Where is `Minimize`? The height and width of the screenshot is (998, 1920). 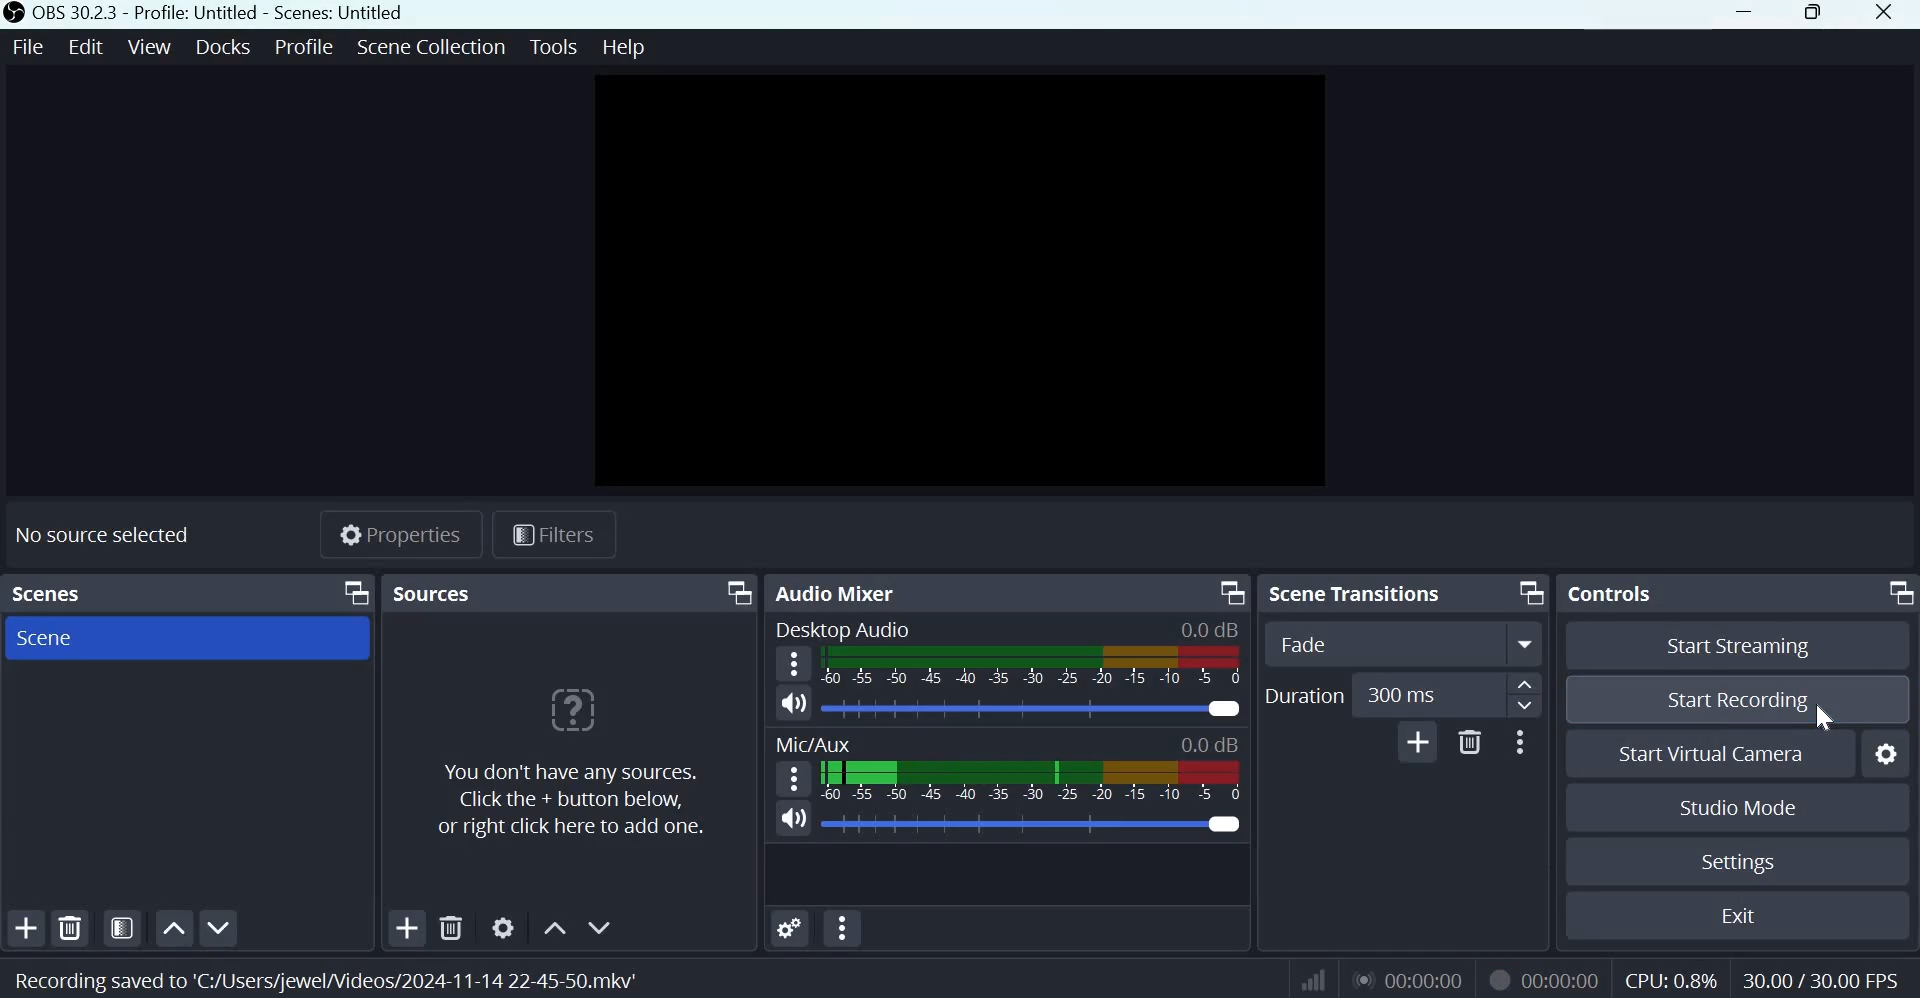
Minimize is located at coordinates (1743, 14).